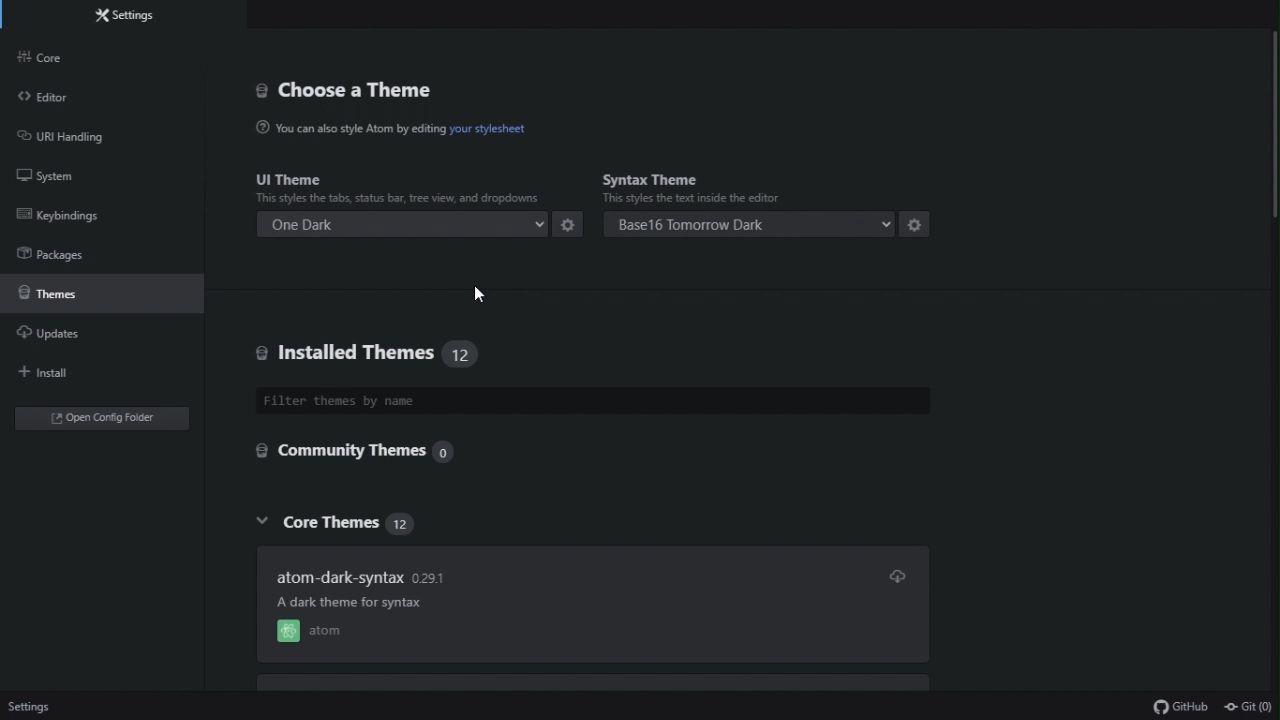 The width and height of the screenshot is (1280, 720). I want to click on Install, so click(70, 371).